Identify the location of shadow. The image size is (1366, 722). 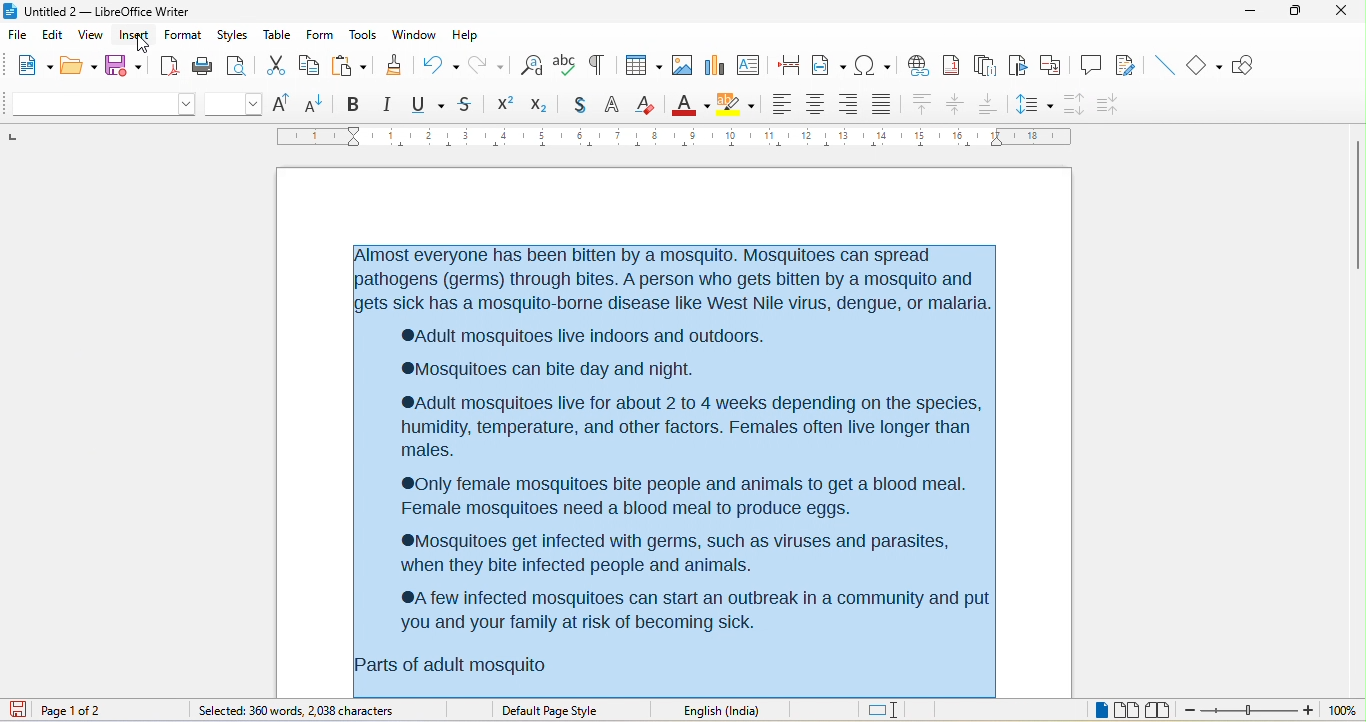
(576, 105).